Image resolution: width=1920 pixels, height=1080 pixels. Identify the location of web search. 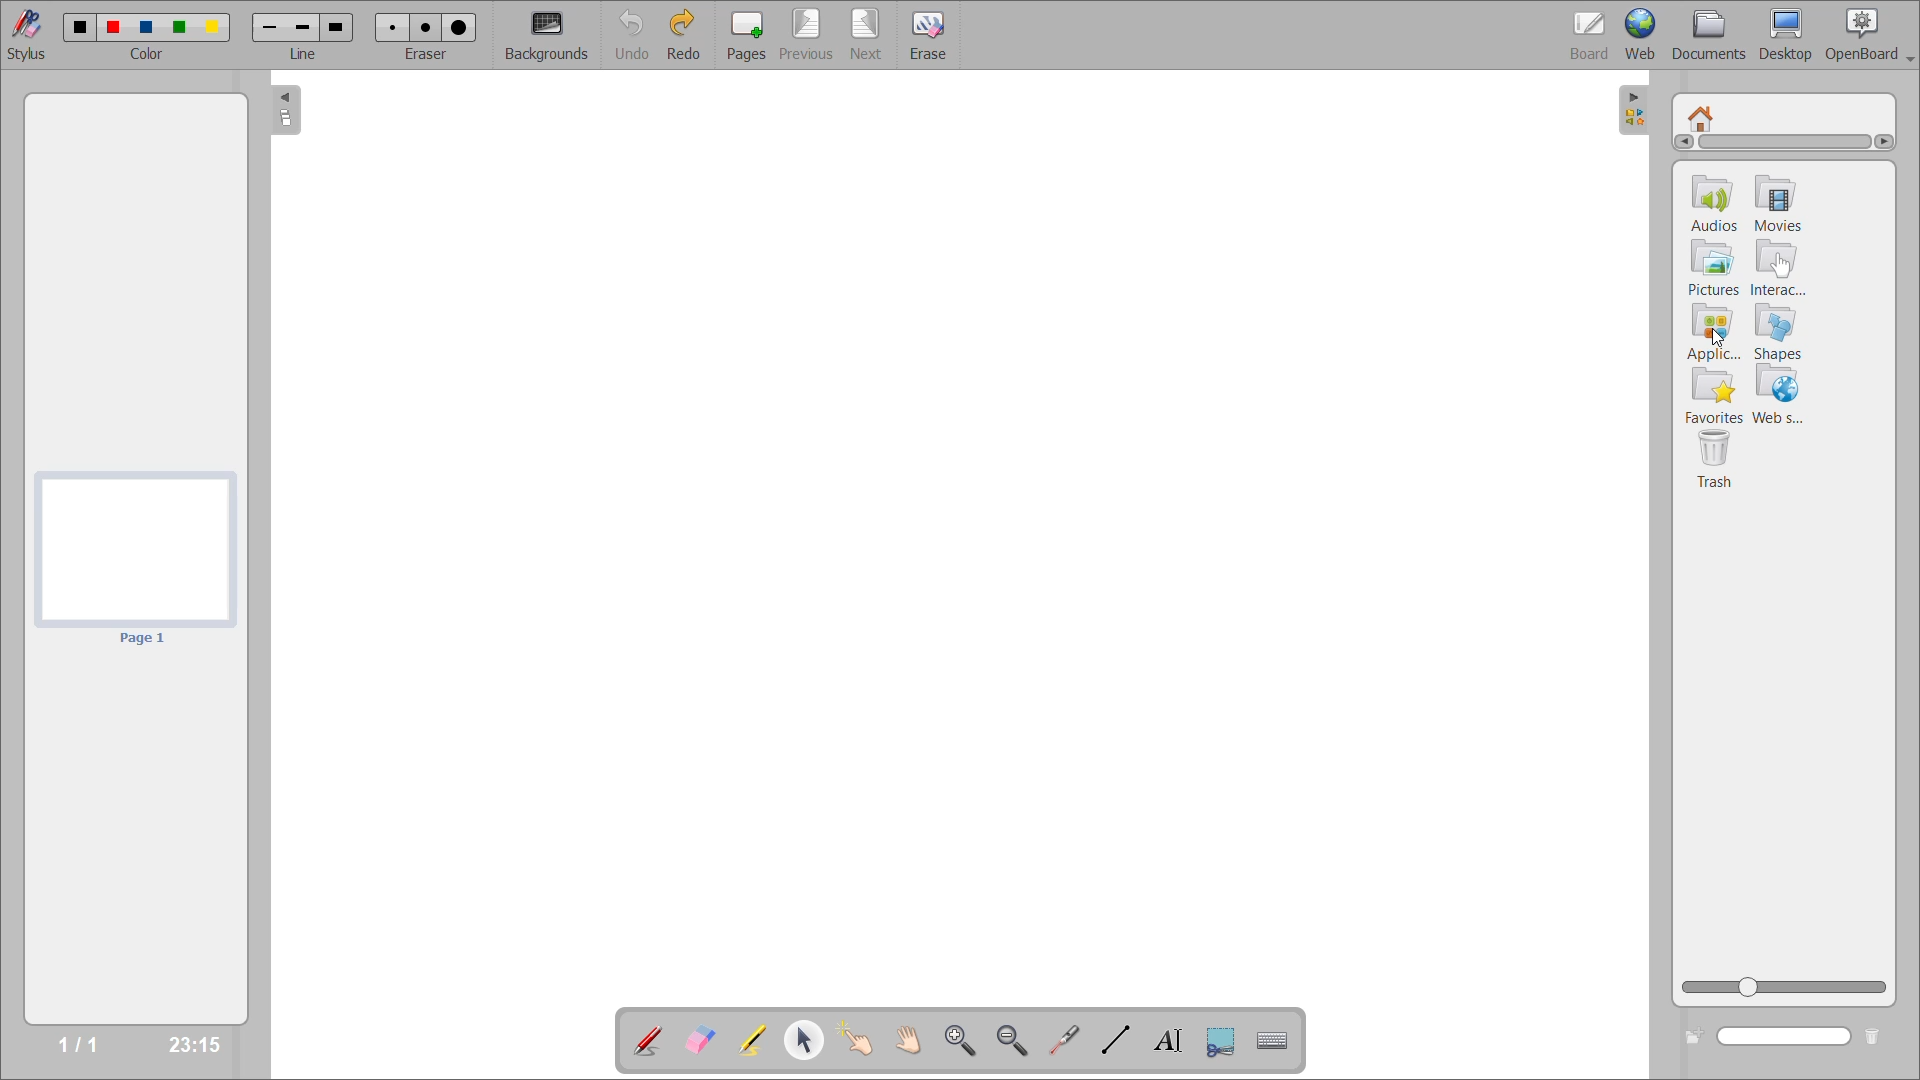
(1776, 395).